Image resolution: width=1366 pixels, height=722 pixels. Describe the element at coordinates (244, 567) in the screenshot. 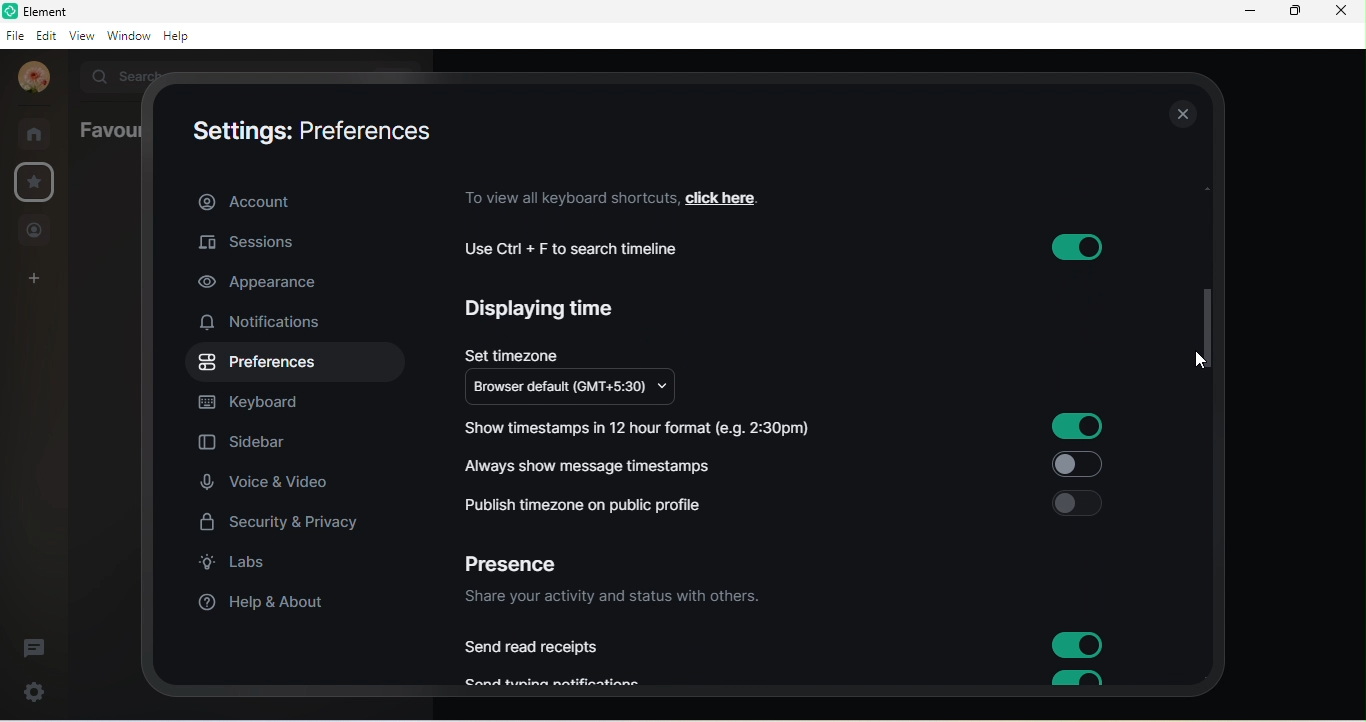

I see `labs` at that location.